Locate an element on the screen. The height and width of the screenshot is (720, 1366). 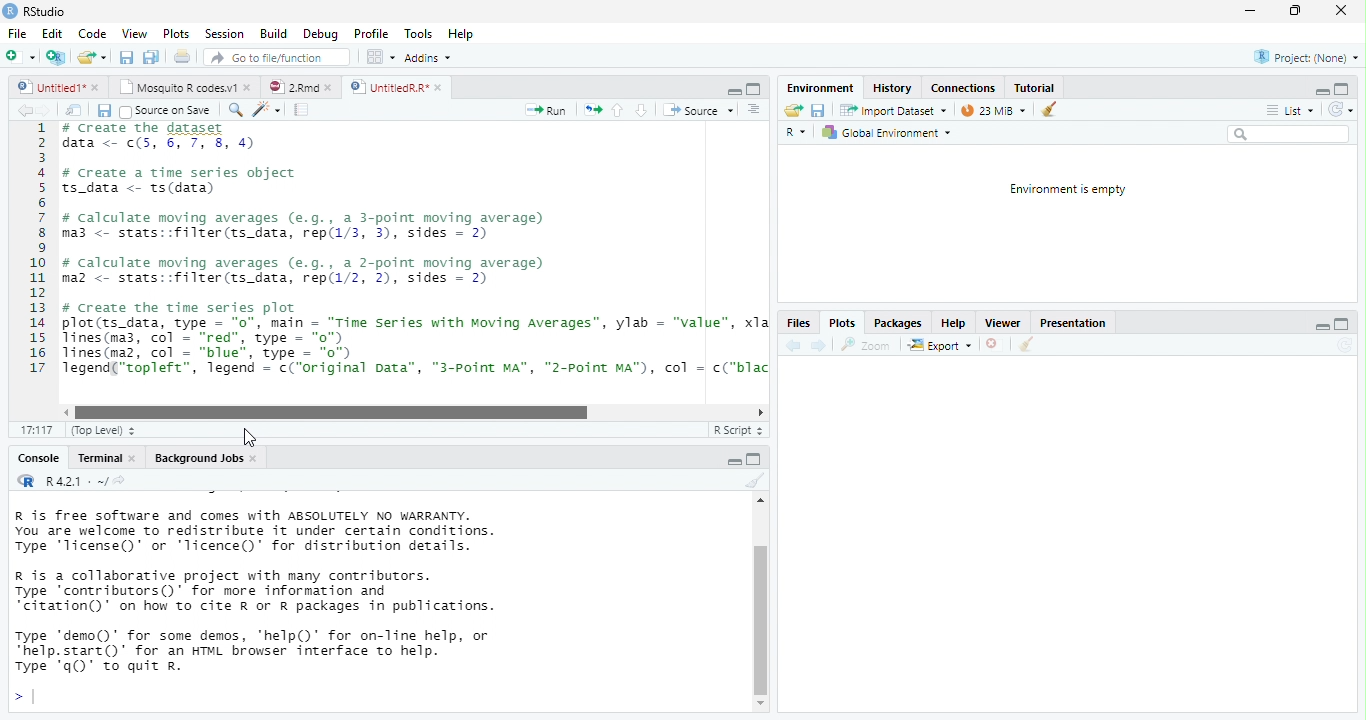
Environment is empty. is located at coordinates (1067, 190).